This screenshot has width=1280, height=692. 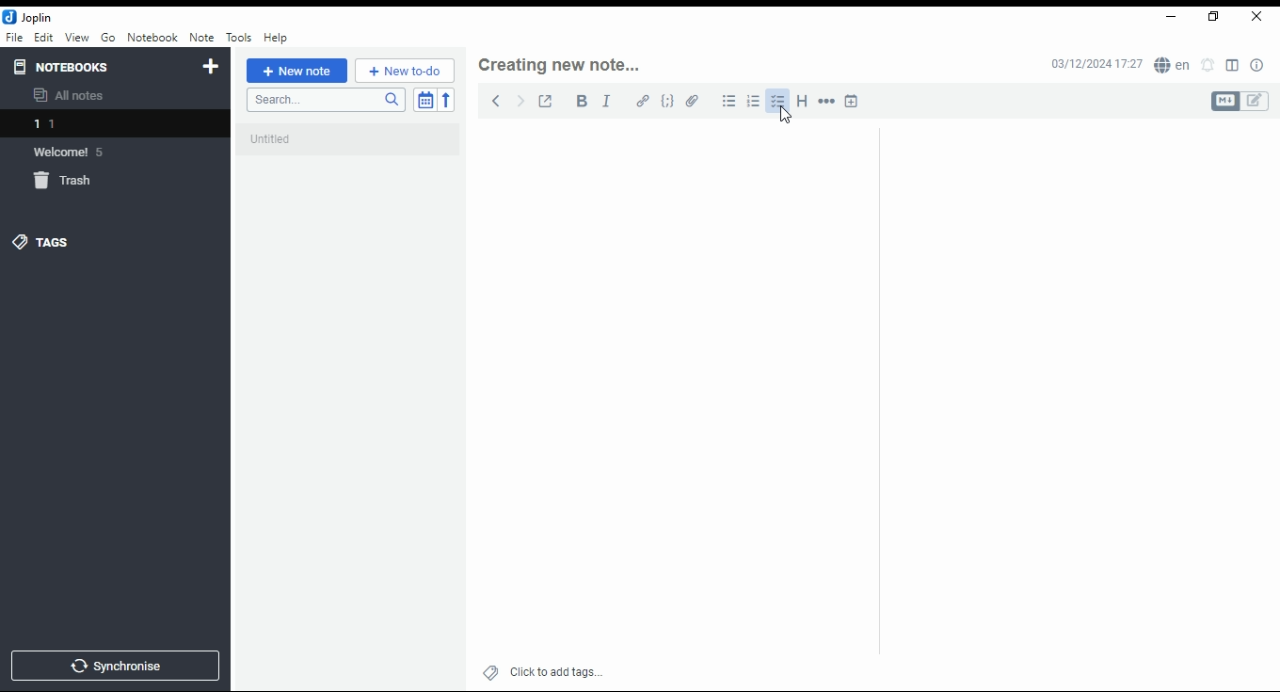 I want to click on trash, so click(x=64, y=180).